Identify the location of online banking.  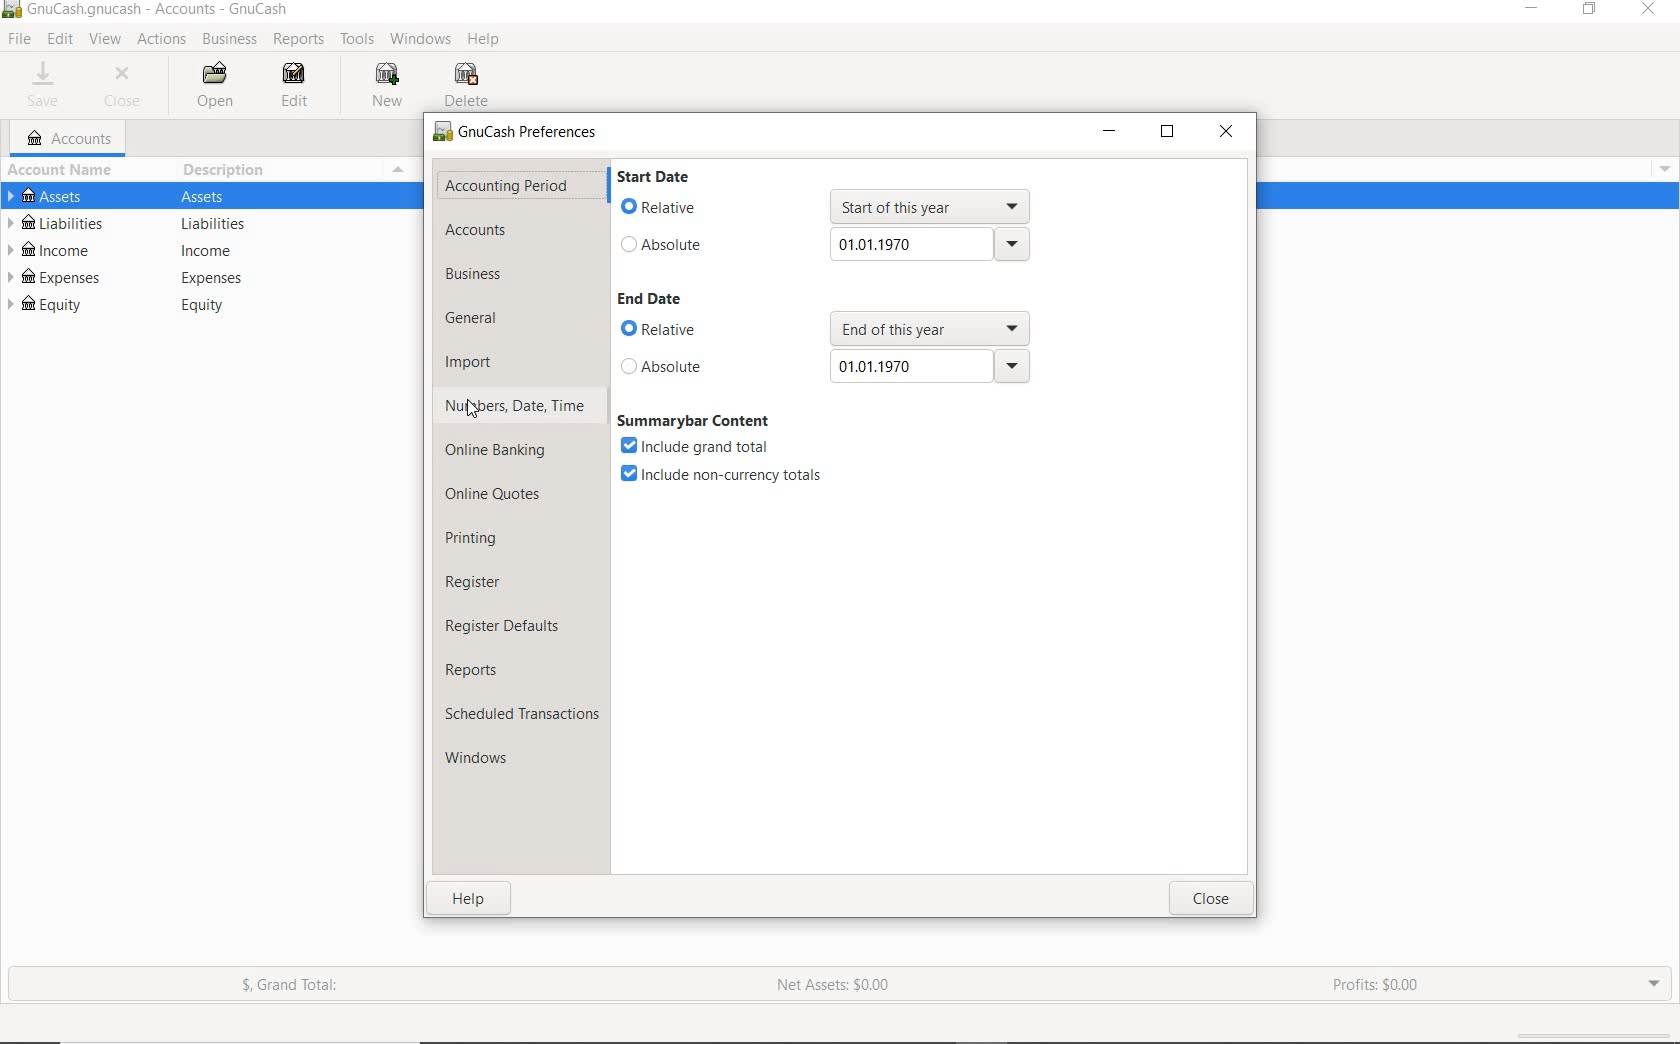
(507, 453).